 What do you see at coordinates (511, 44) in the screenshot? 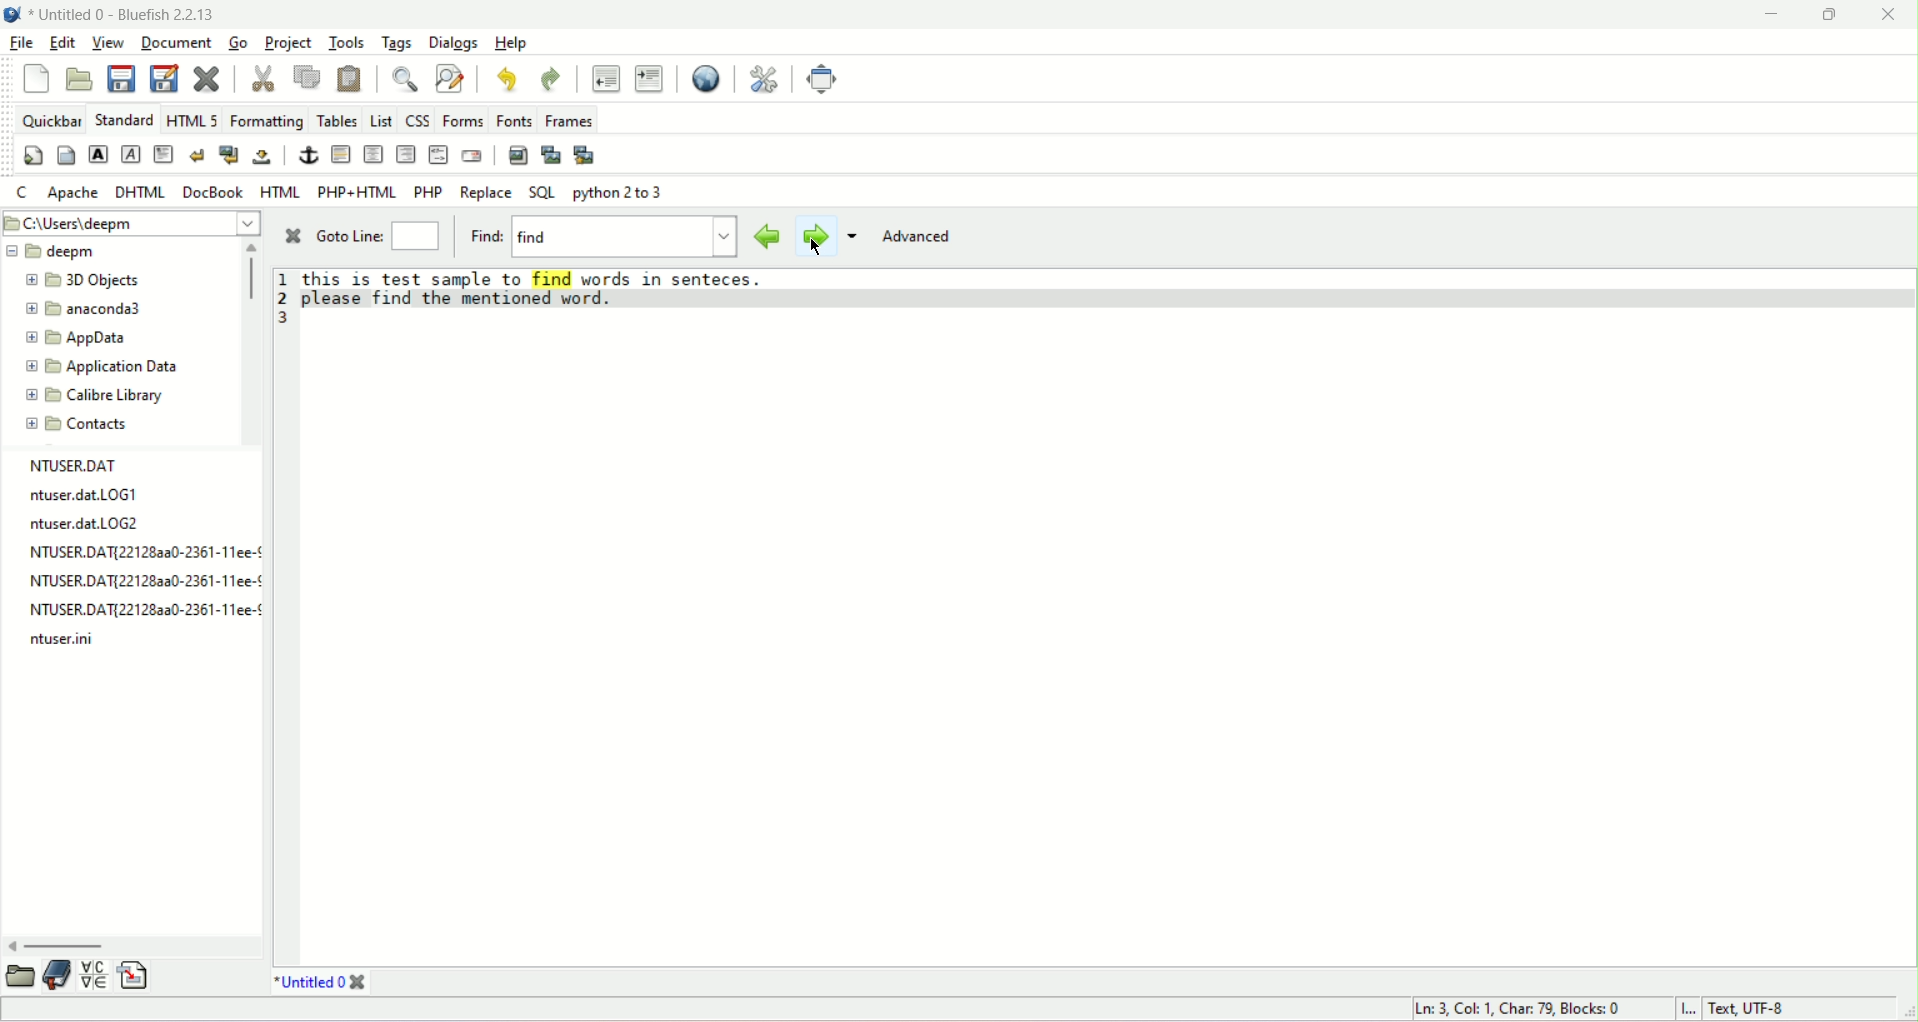
I see `help` at bounding box center [511, 44].